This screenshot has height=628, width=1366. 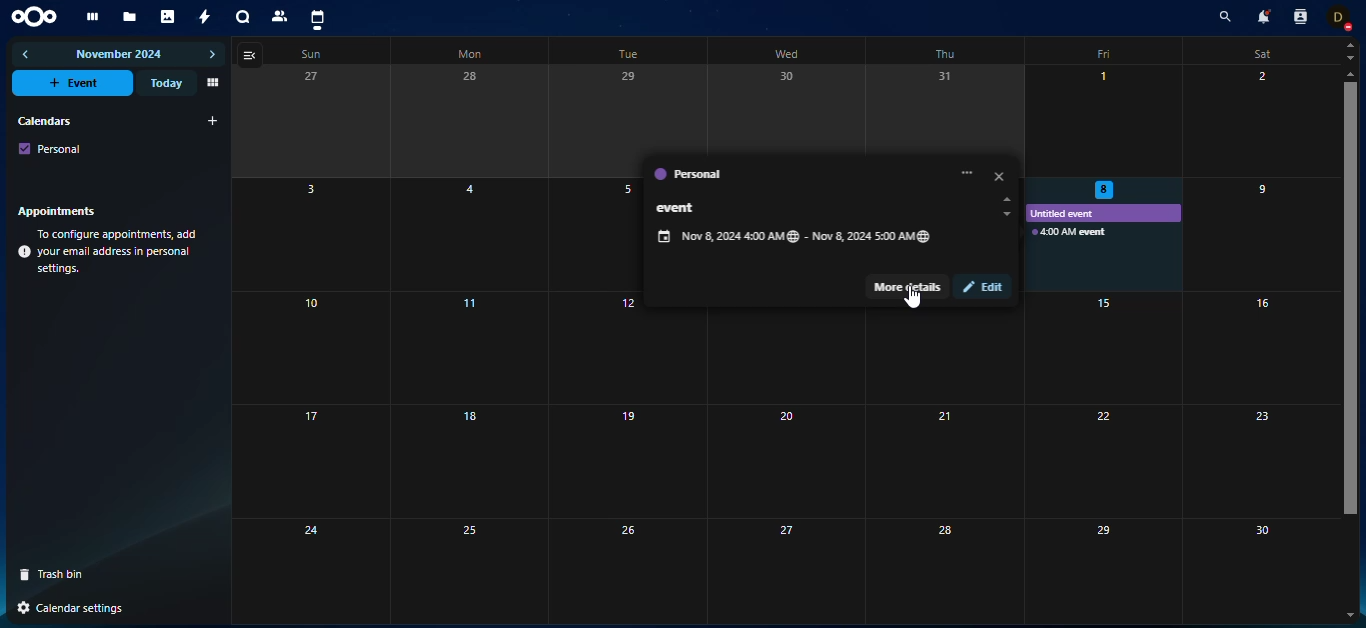 I want to click on more, so click(x=968, y=173).